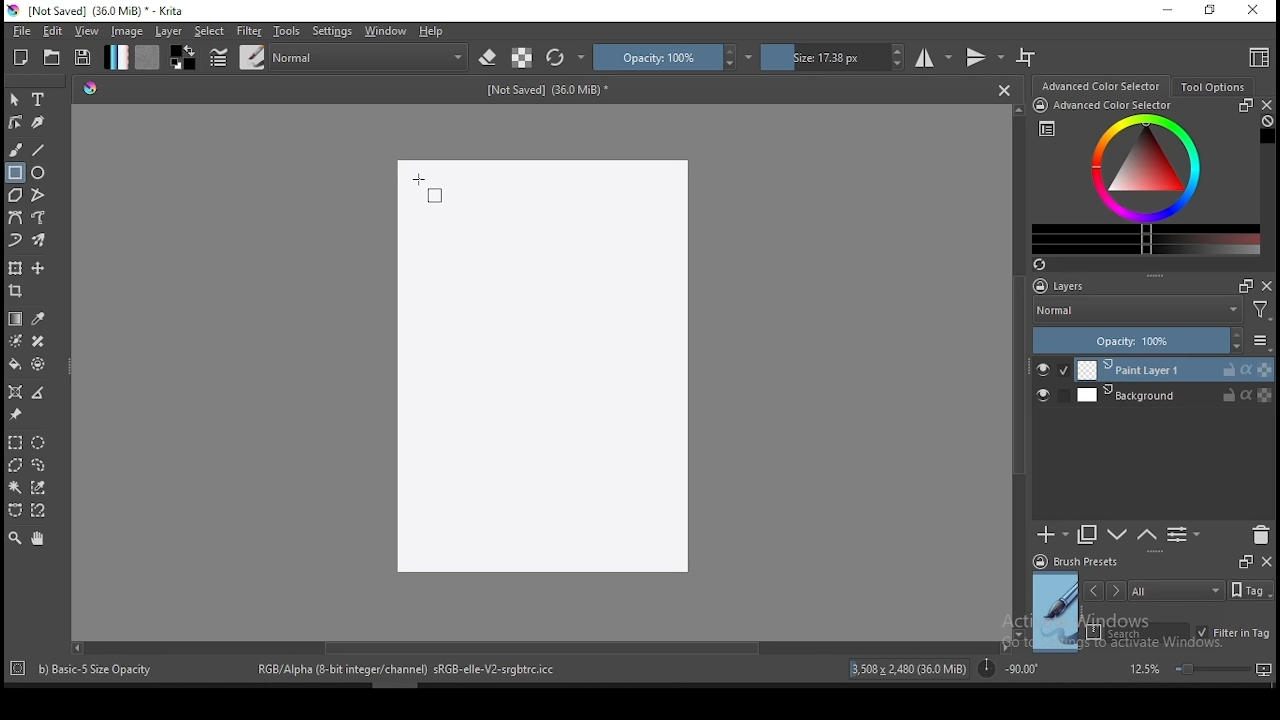  Describe the element at coordinates (39, 100) in the screenshot. I see `text tool` at that location.